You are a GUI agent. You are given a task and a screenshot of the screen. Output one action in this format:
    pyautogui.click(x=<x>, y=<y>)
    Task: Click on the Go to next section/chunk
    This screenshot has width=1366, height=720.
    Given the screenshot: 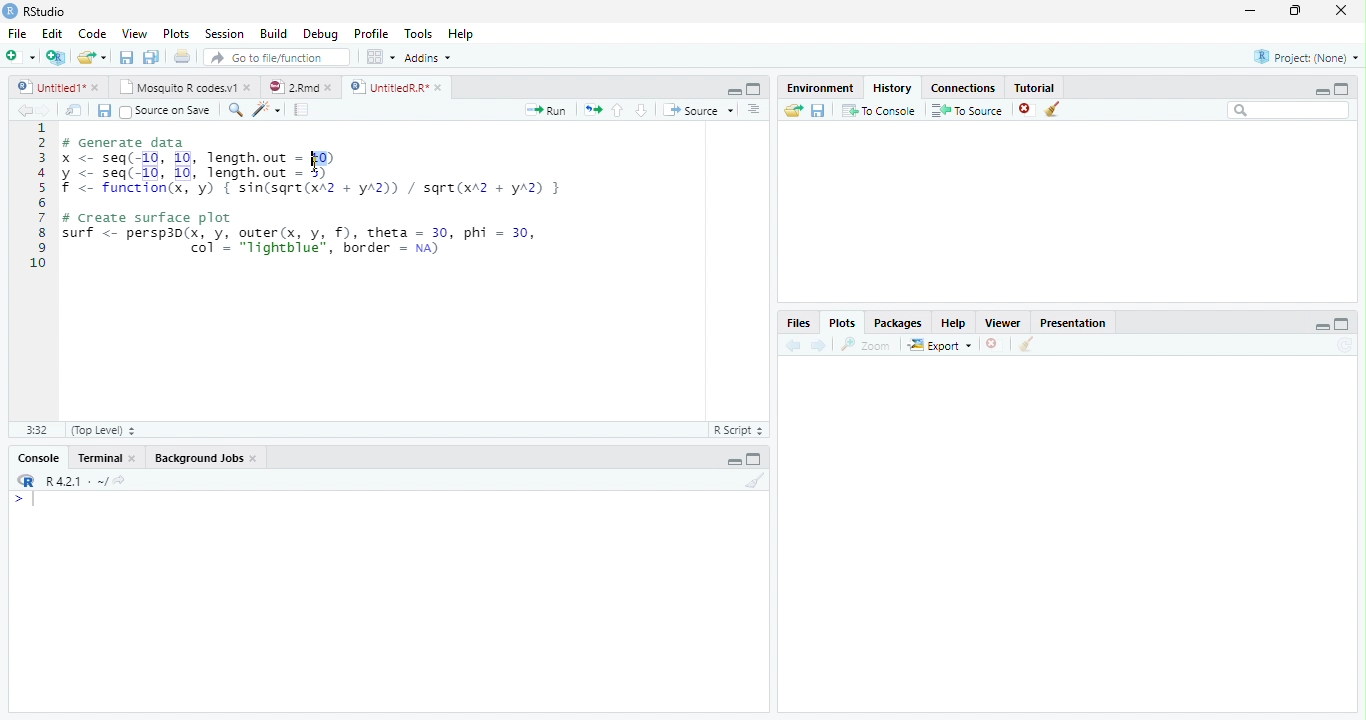 What is the action you would take?
    pyautogui.click(x=641, y=109)
    